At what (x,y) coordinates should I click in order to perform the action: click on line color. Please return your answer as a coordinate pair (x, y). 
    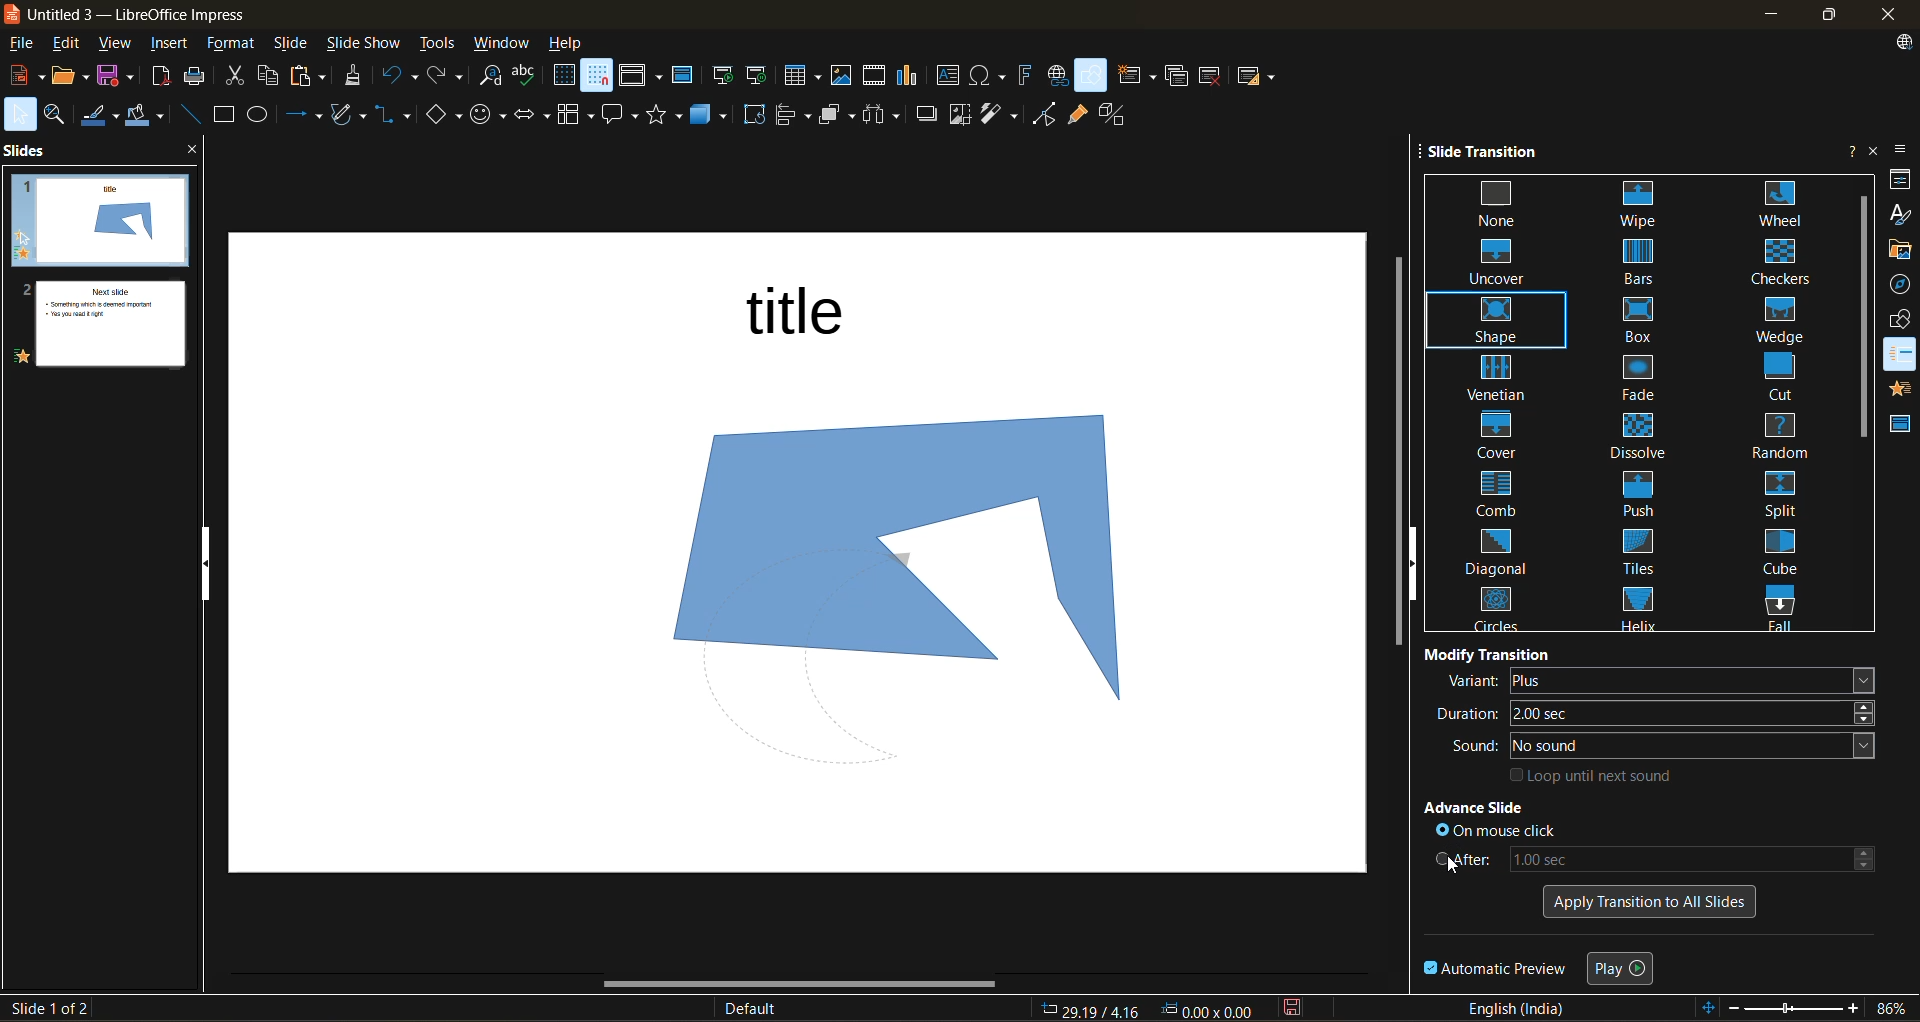
    Looking at the image, I should click on (103, 117).